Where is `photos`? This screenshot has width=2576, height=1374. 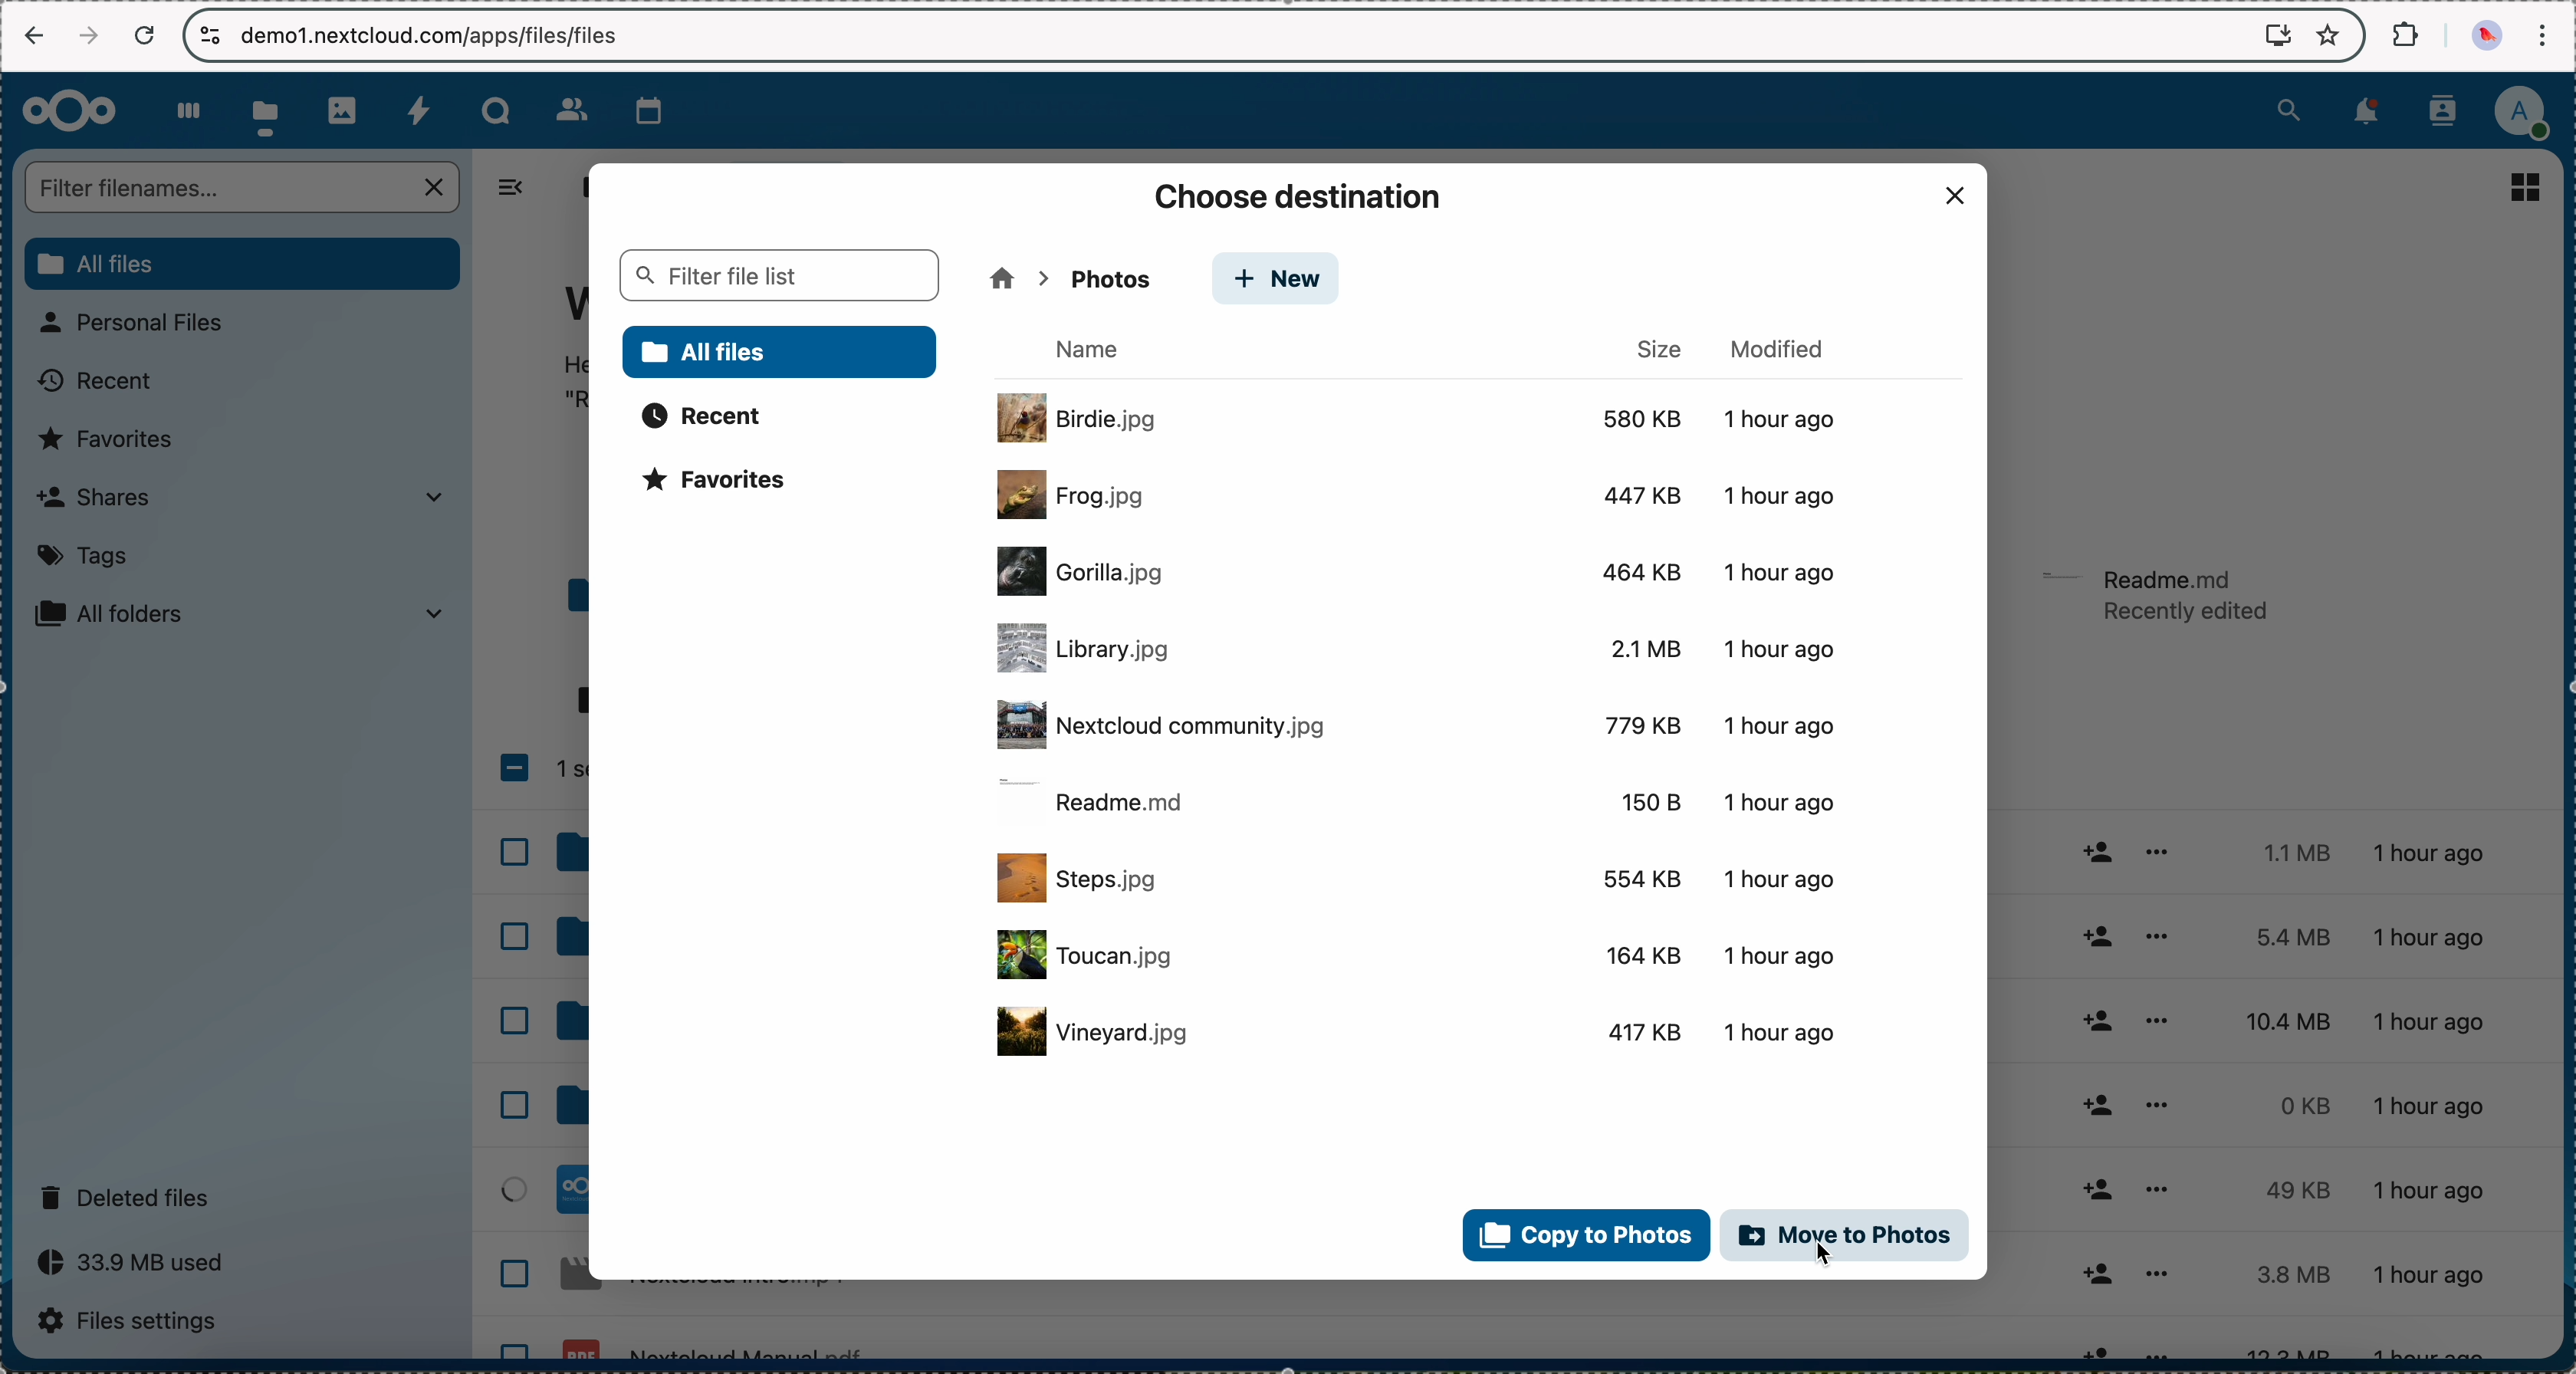
photos is located at coordinates (344, 108).